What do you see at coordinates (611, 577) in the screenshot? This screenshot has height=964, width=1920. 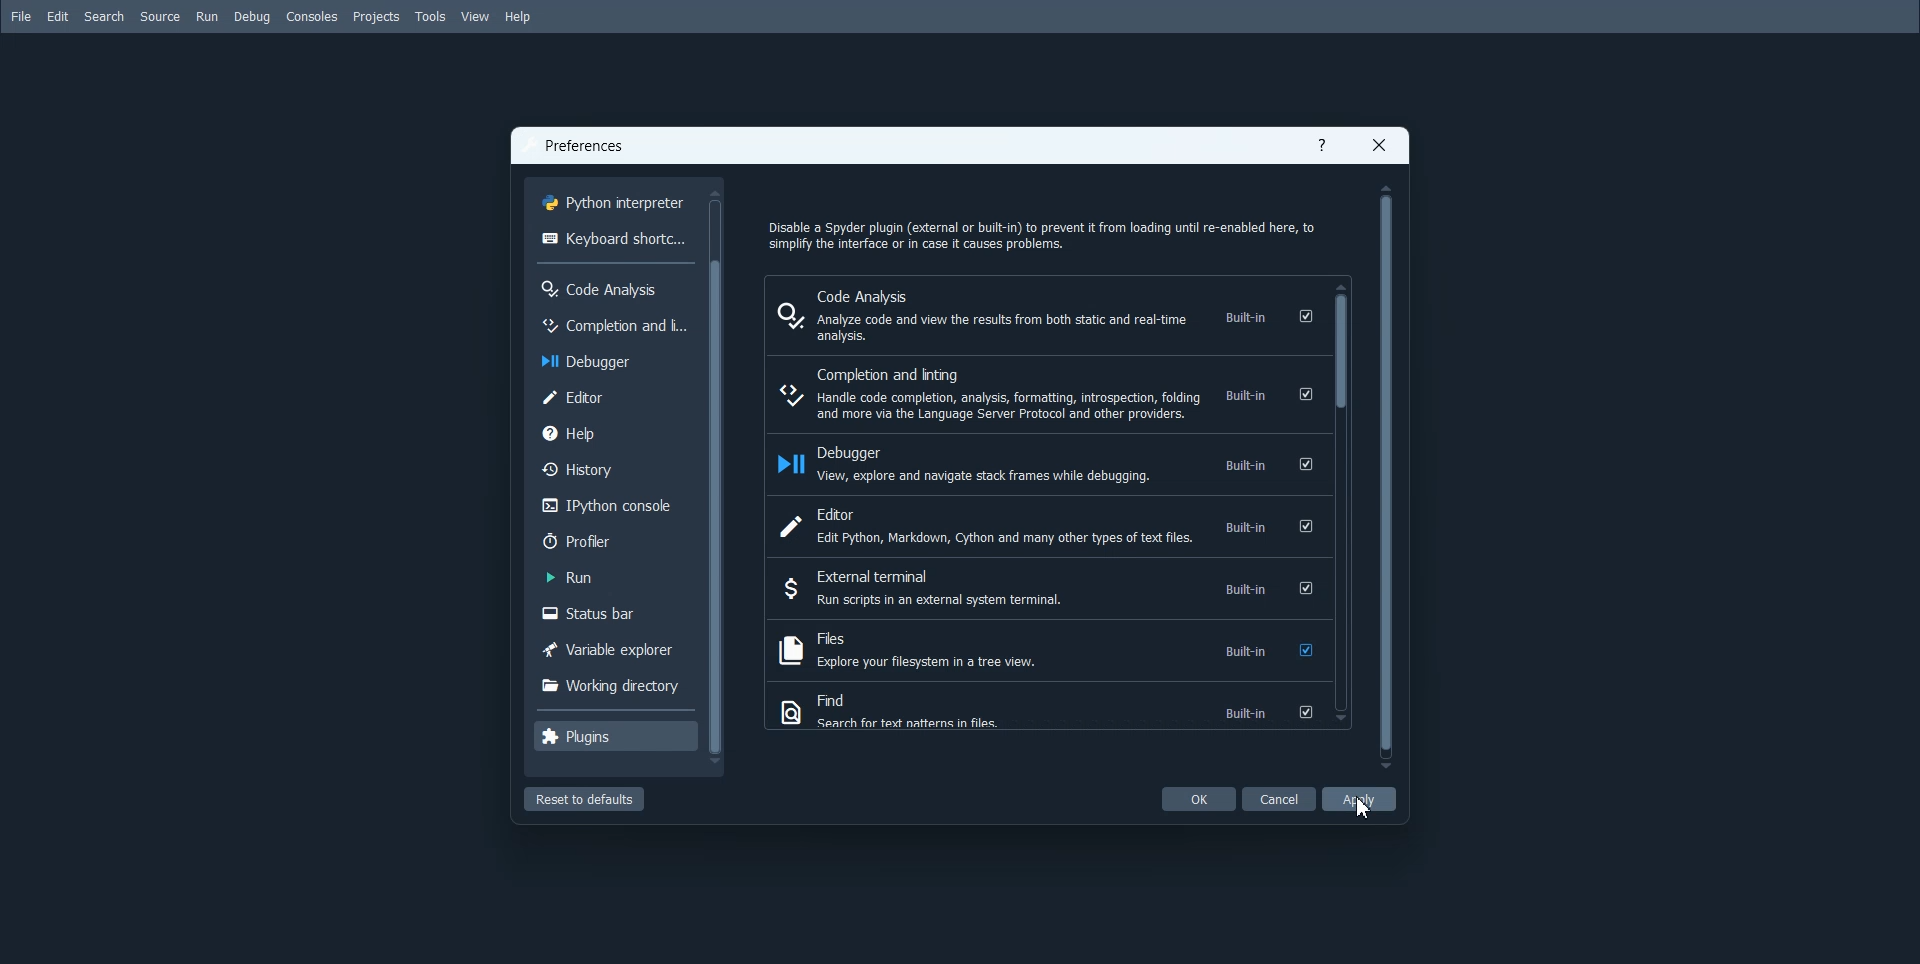 I see `Run` at bounding box center [611, 577].